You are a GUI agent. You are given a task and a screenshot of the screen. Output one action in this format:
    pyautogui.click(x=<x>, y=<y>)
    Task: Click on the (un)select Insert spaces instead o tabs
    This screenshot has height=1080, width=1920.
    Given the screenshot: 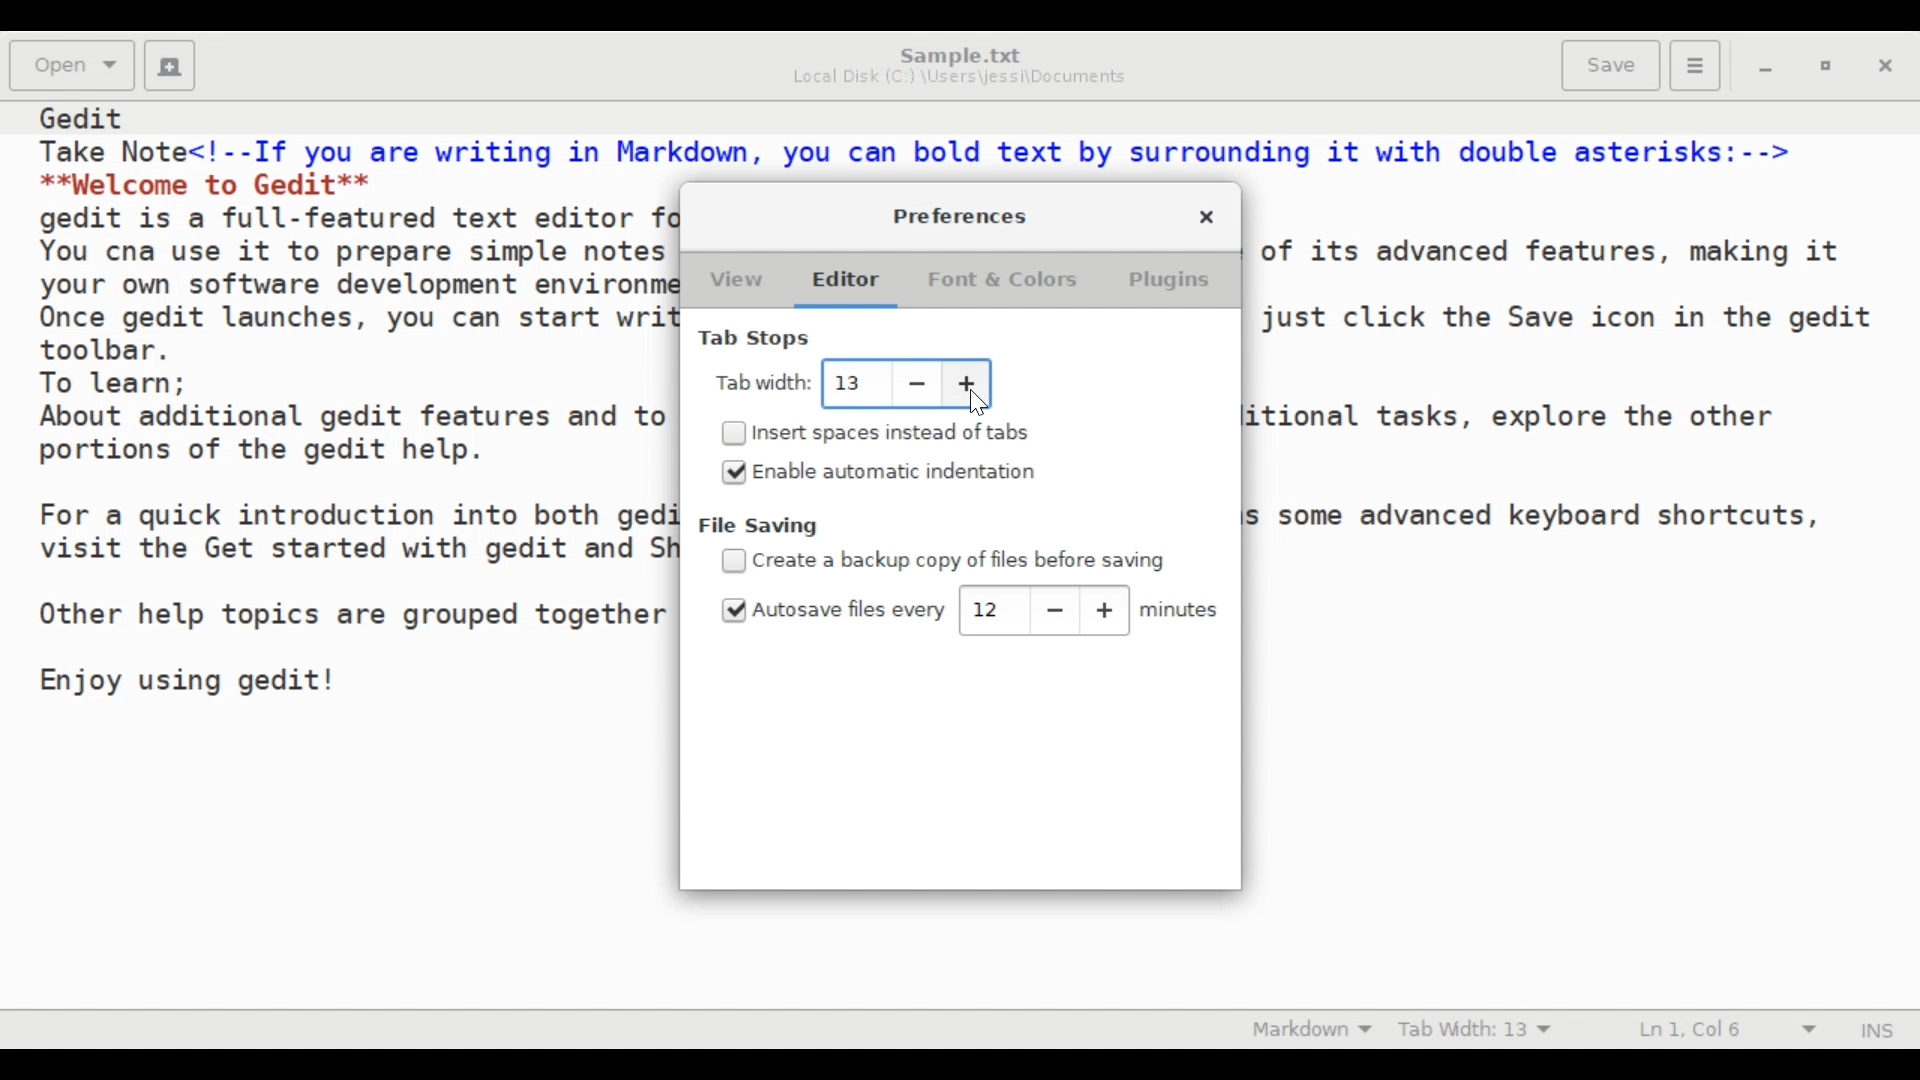 What is the action you would take?
    pyautogui.click(x=886, y=433)
    